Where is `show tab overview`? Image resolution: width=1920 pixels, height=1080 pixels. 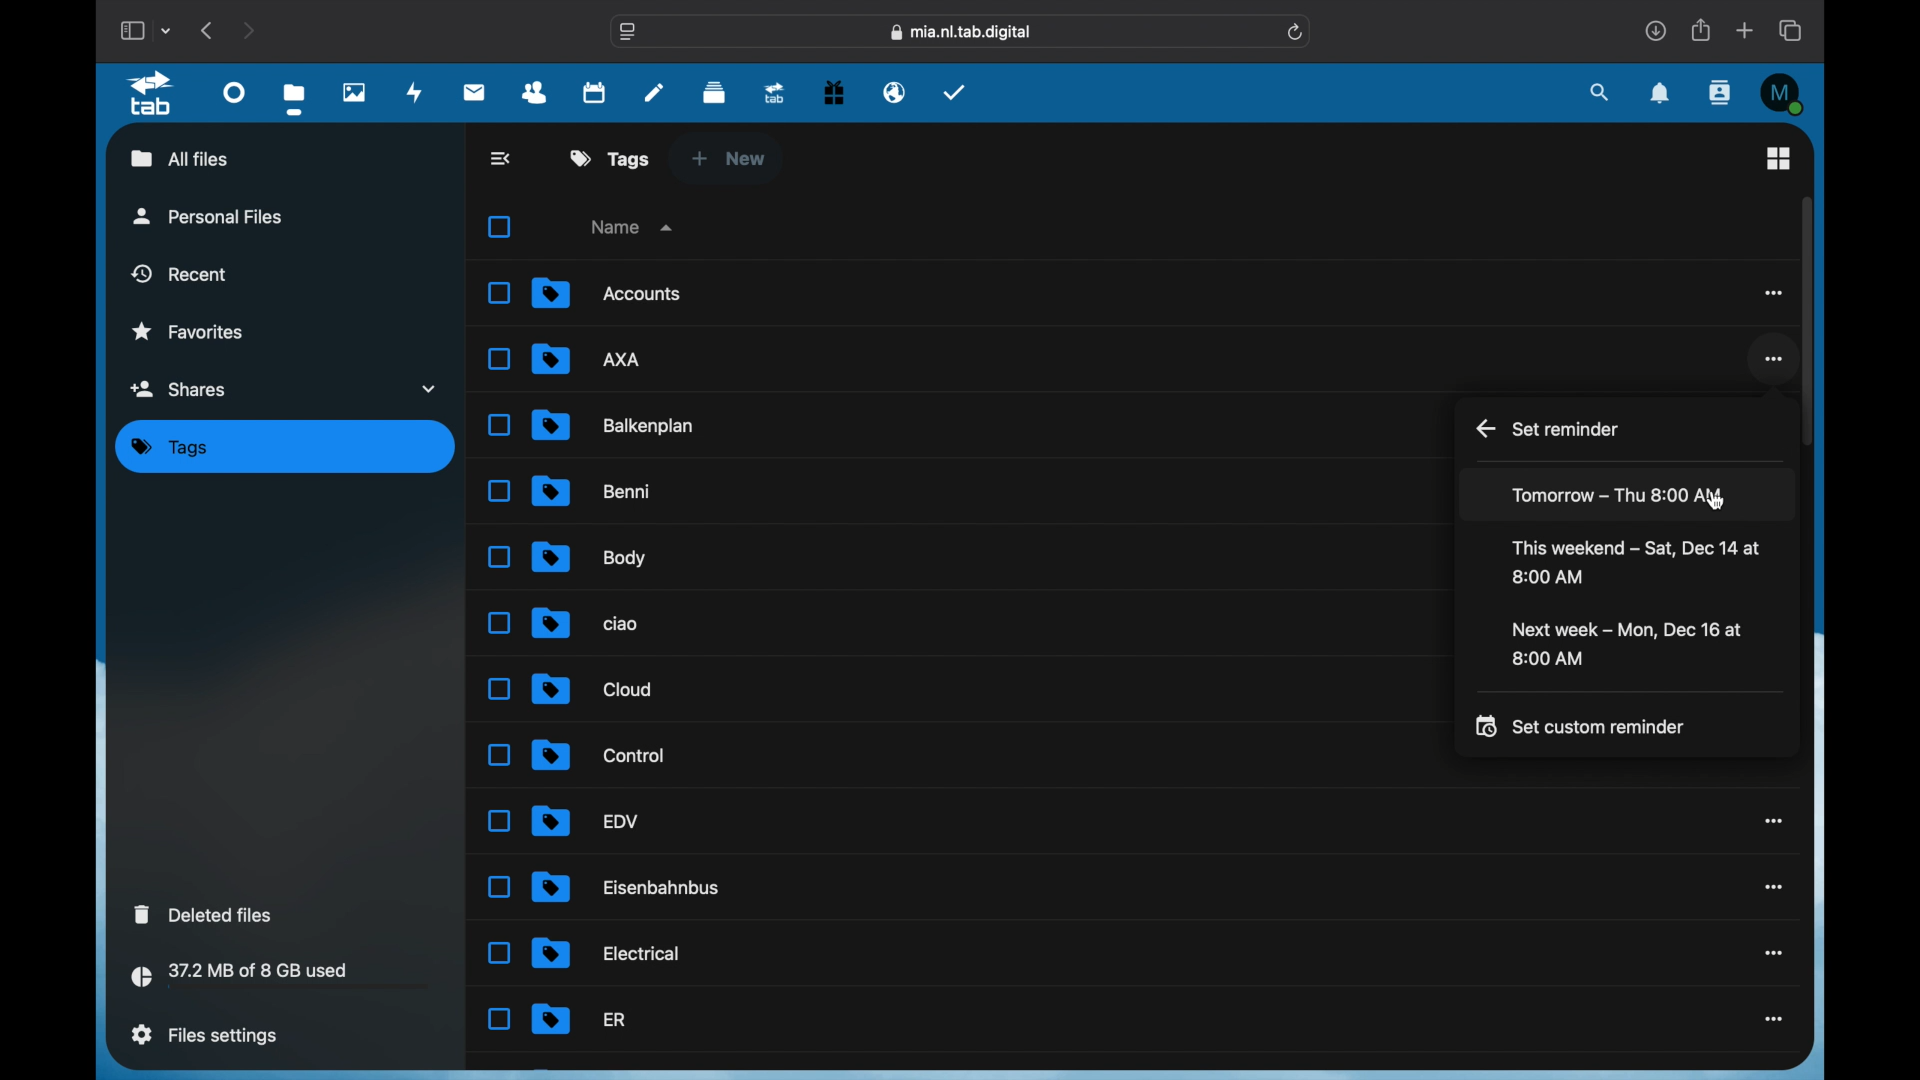 show tab overview is located at coordinates (1793, 30).